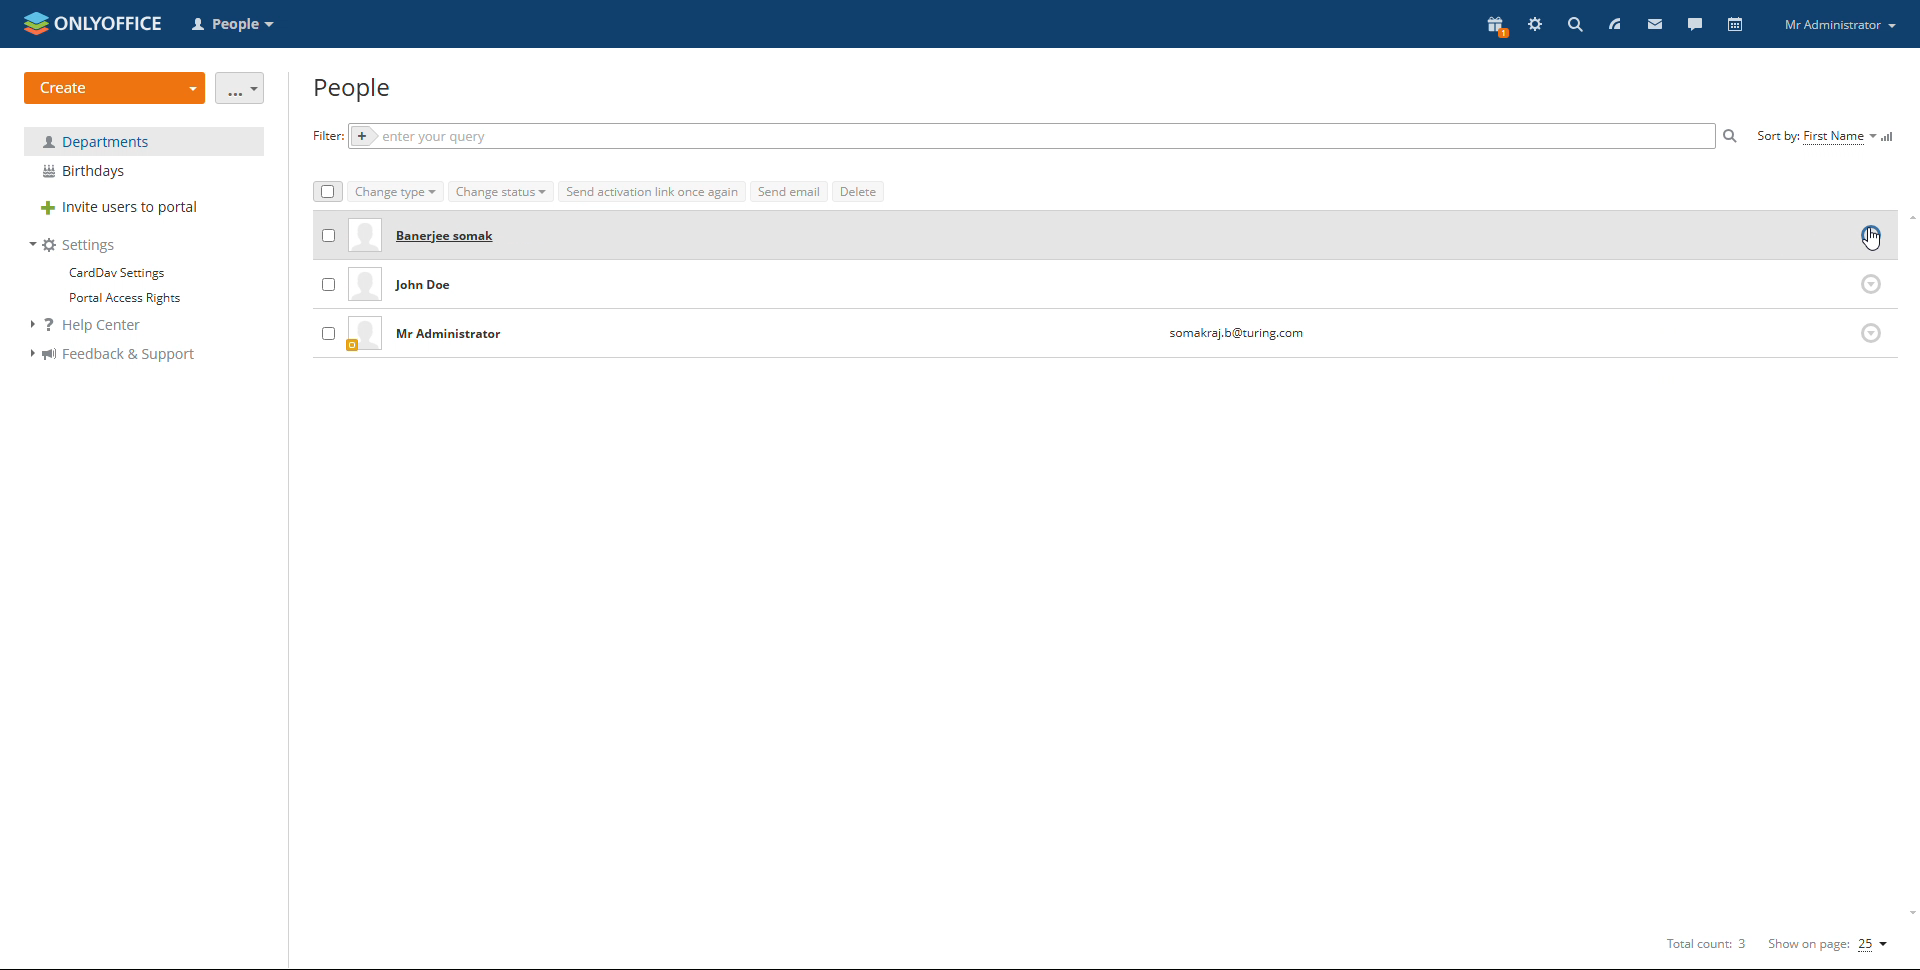 The height and width of the screenshot is (970, 1920). Describe the element at coordinates (144, 209) in the screenshot. I see `invite users to portal` at that location.